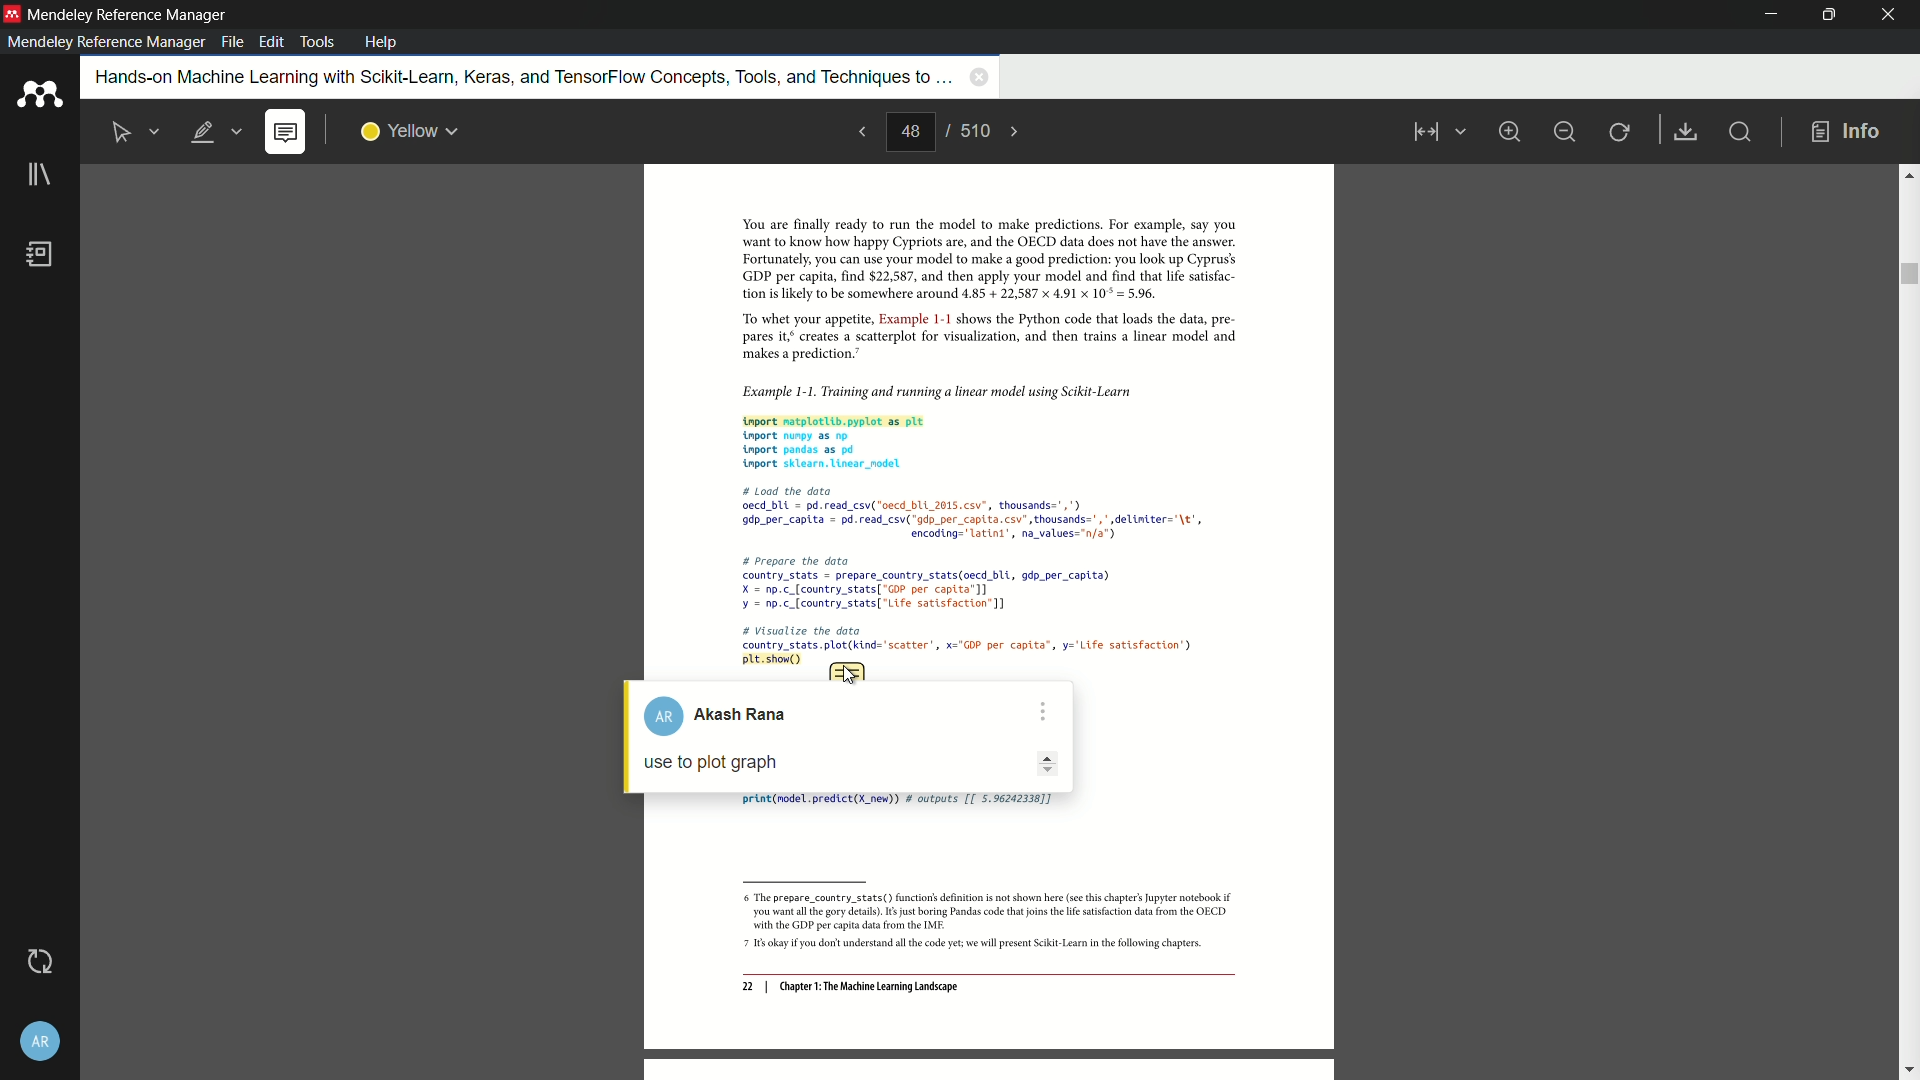  I want to click on profile name, so click(727, 716).